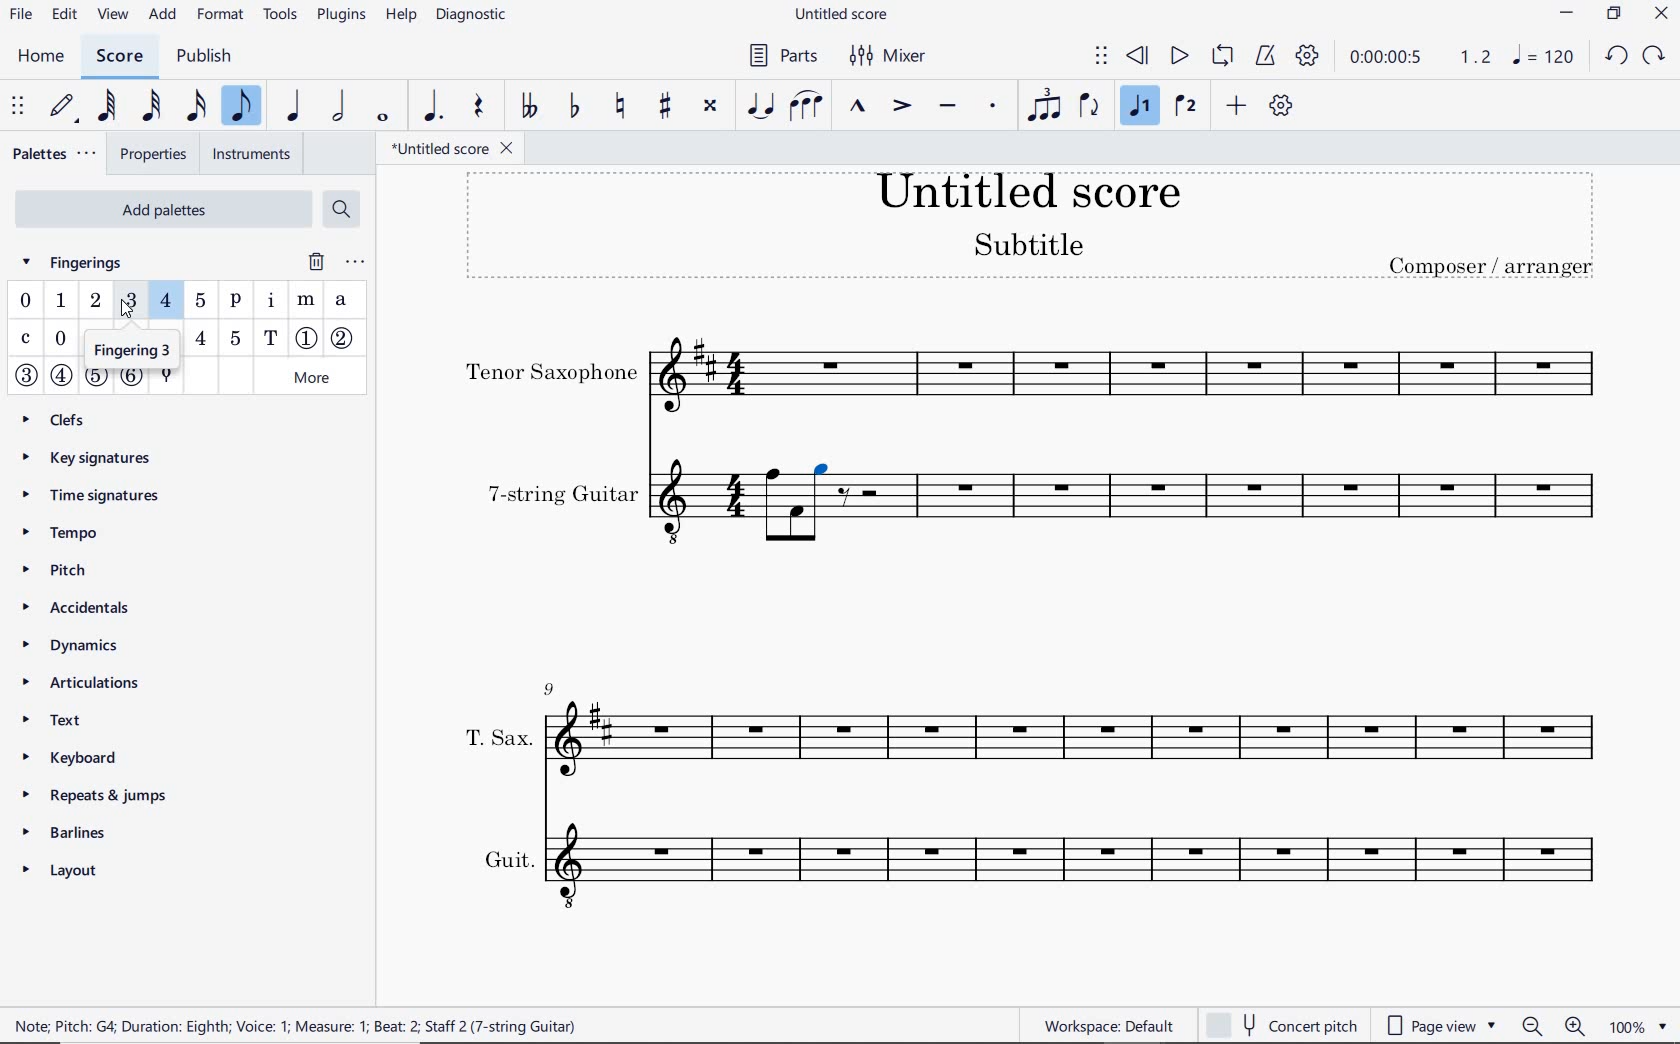  Describe the element at coordinates (162, 207) in the screenshot. I see `ADD PALETTES` at that location.